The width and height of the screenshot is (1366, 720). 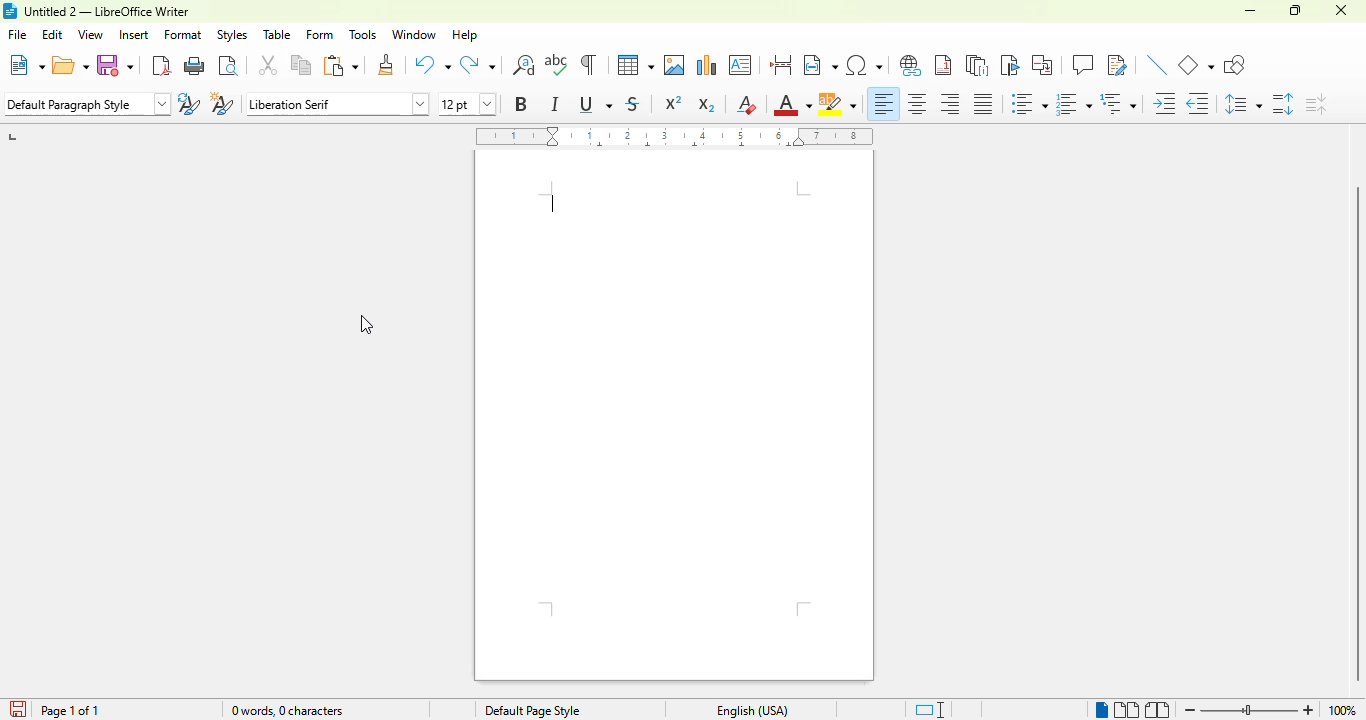 What do you see at coordinates (184, 34) in the screenshot?
I see `format` at bounding box center [184, 34].